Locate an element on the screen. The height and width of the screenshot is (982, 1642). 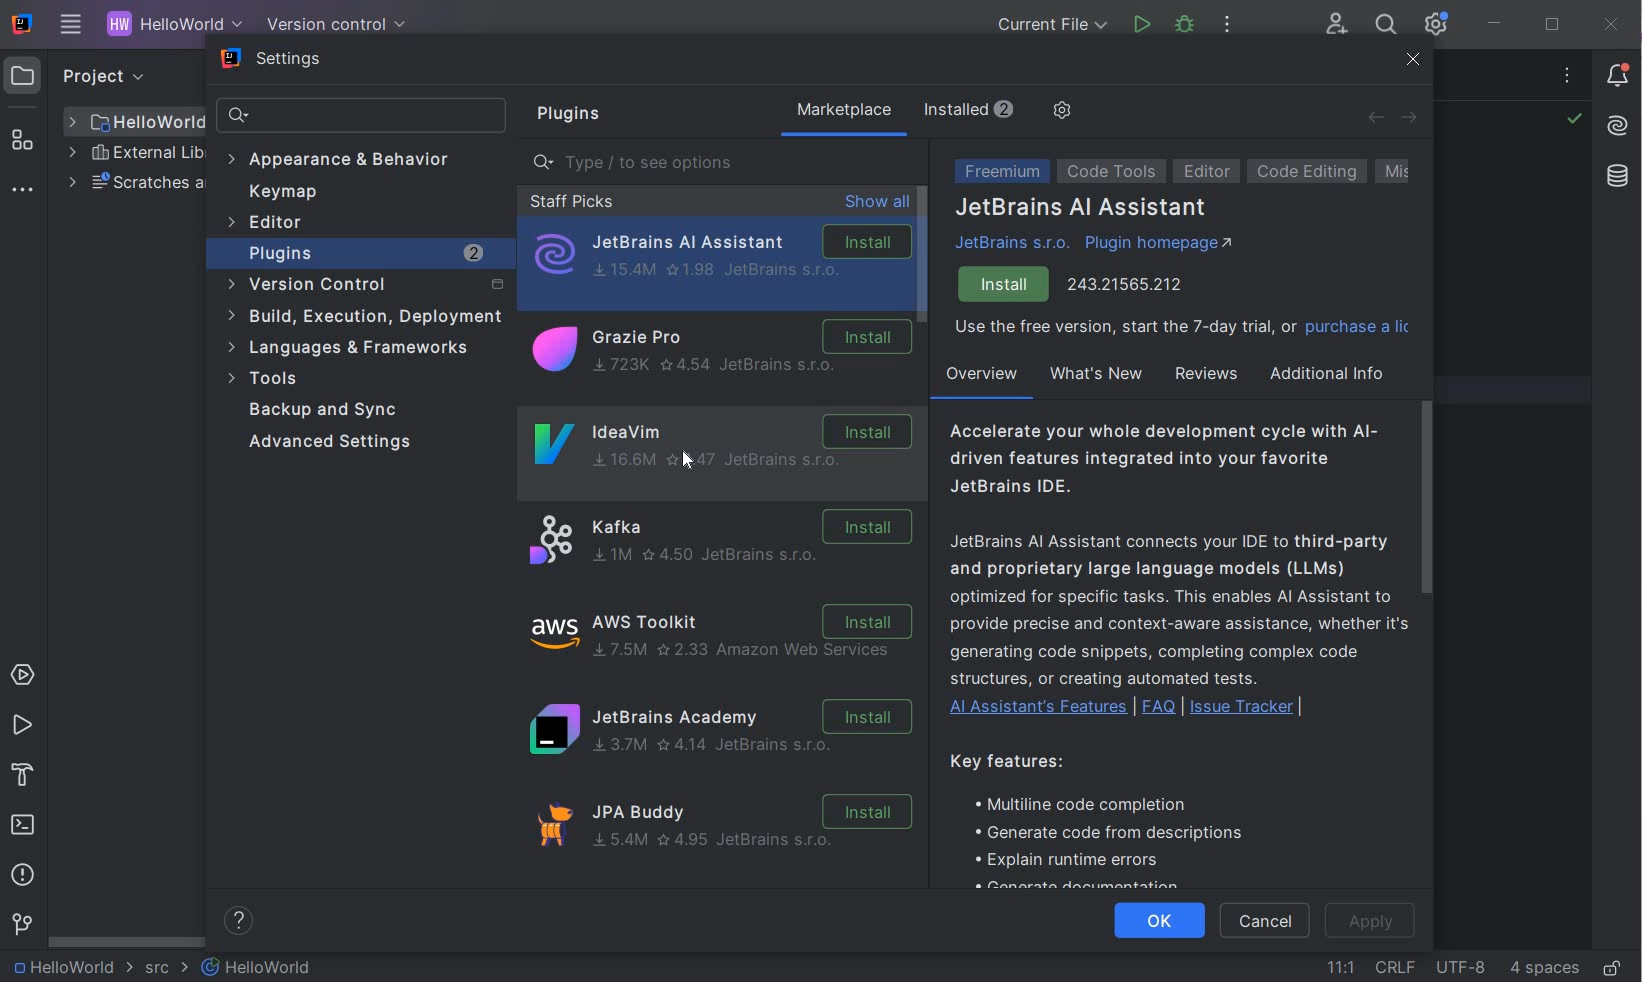
FILE NAME is located at coordinates (258, 967).